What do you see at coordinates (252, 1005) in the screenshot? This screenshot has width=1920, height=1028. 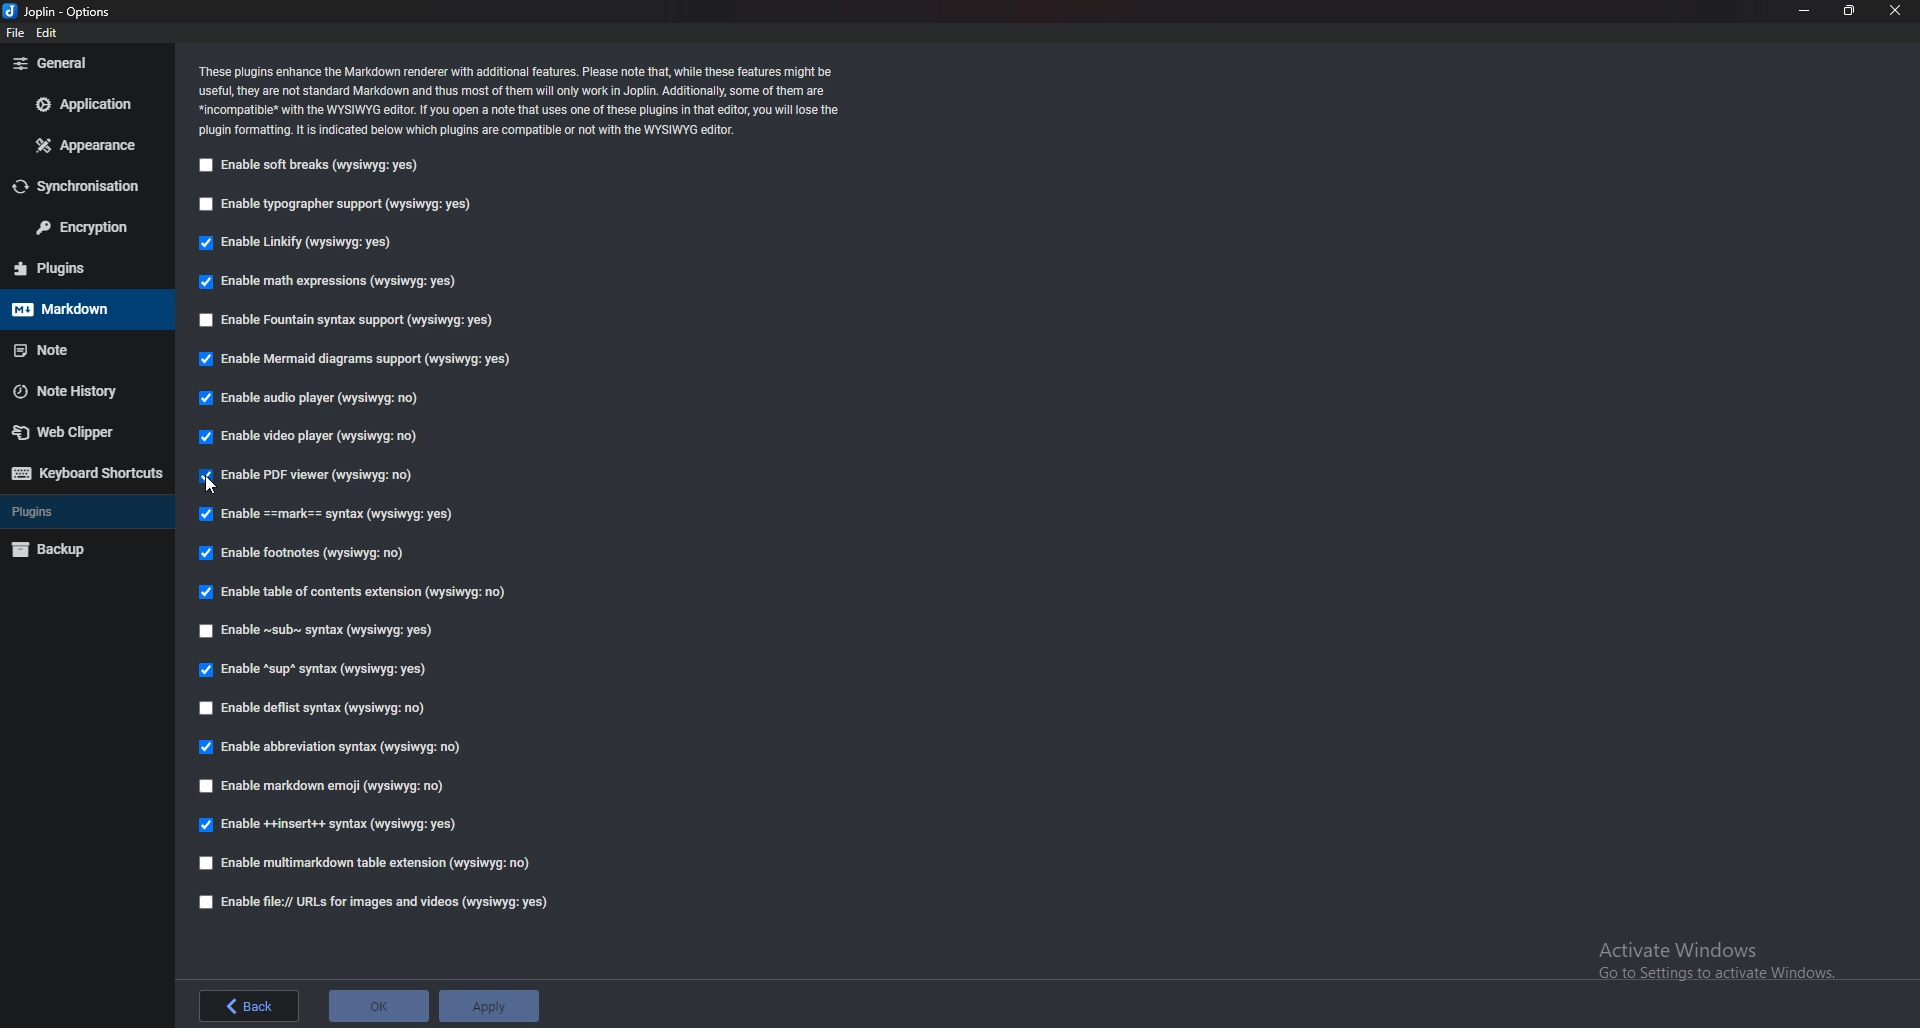 I see `back` at bounding box center [252, 1005].